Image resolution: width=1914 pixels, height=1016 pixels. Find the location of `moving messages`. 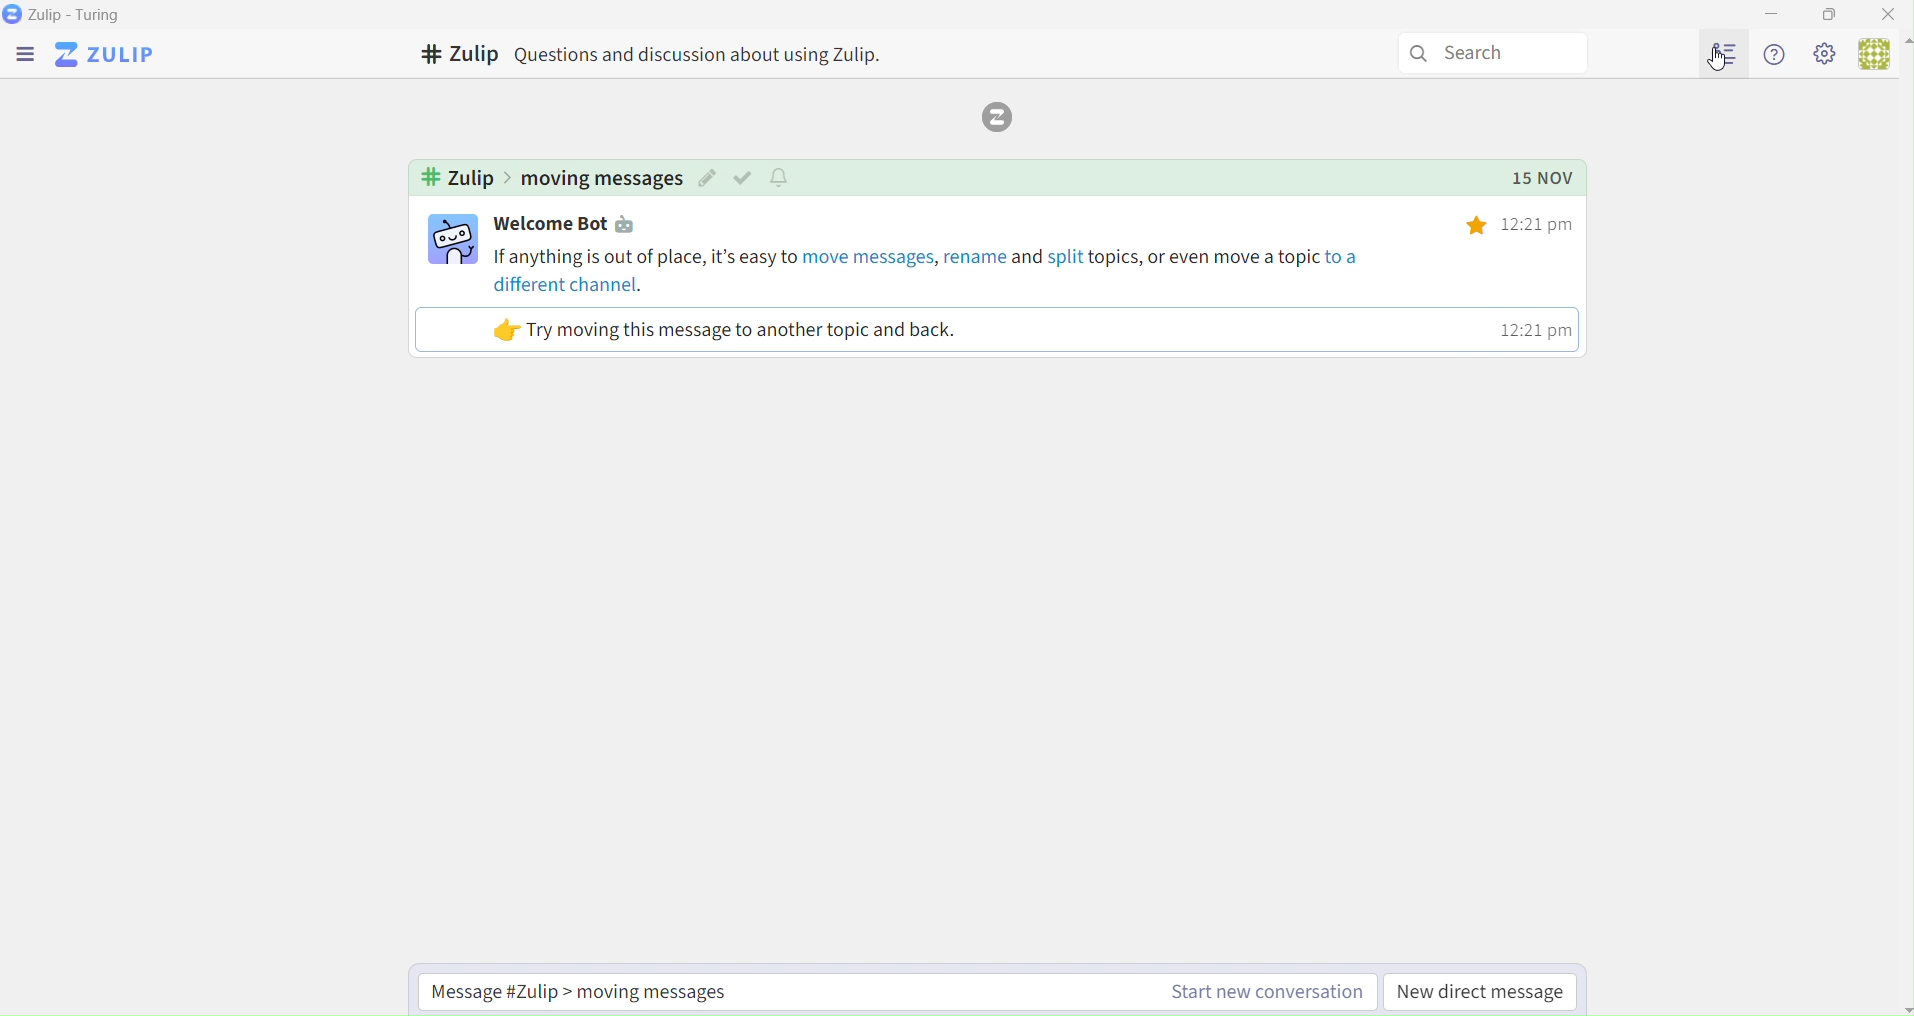

moving messages is located at coordinates (601, 179).